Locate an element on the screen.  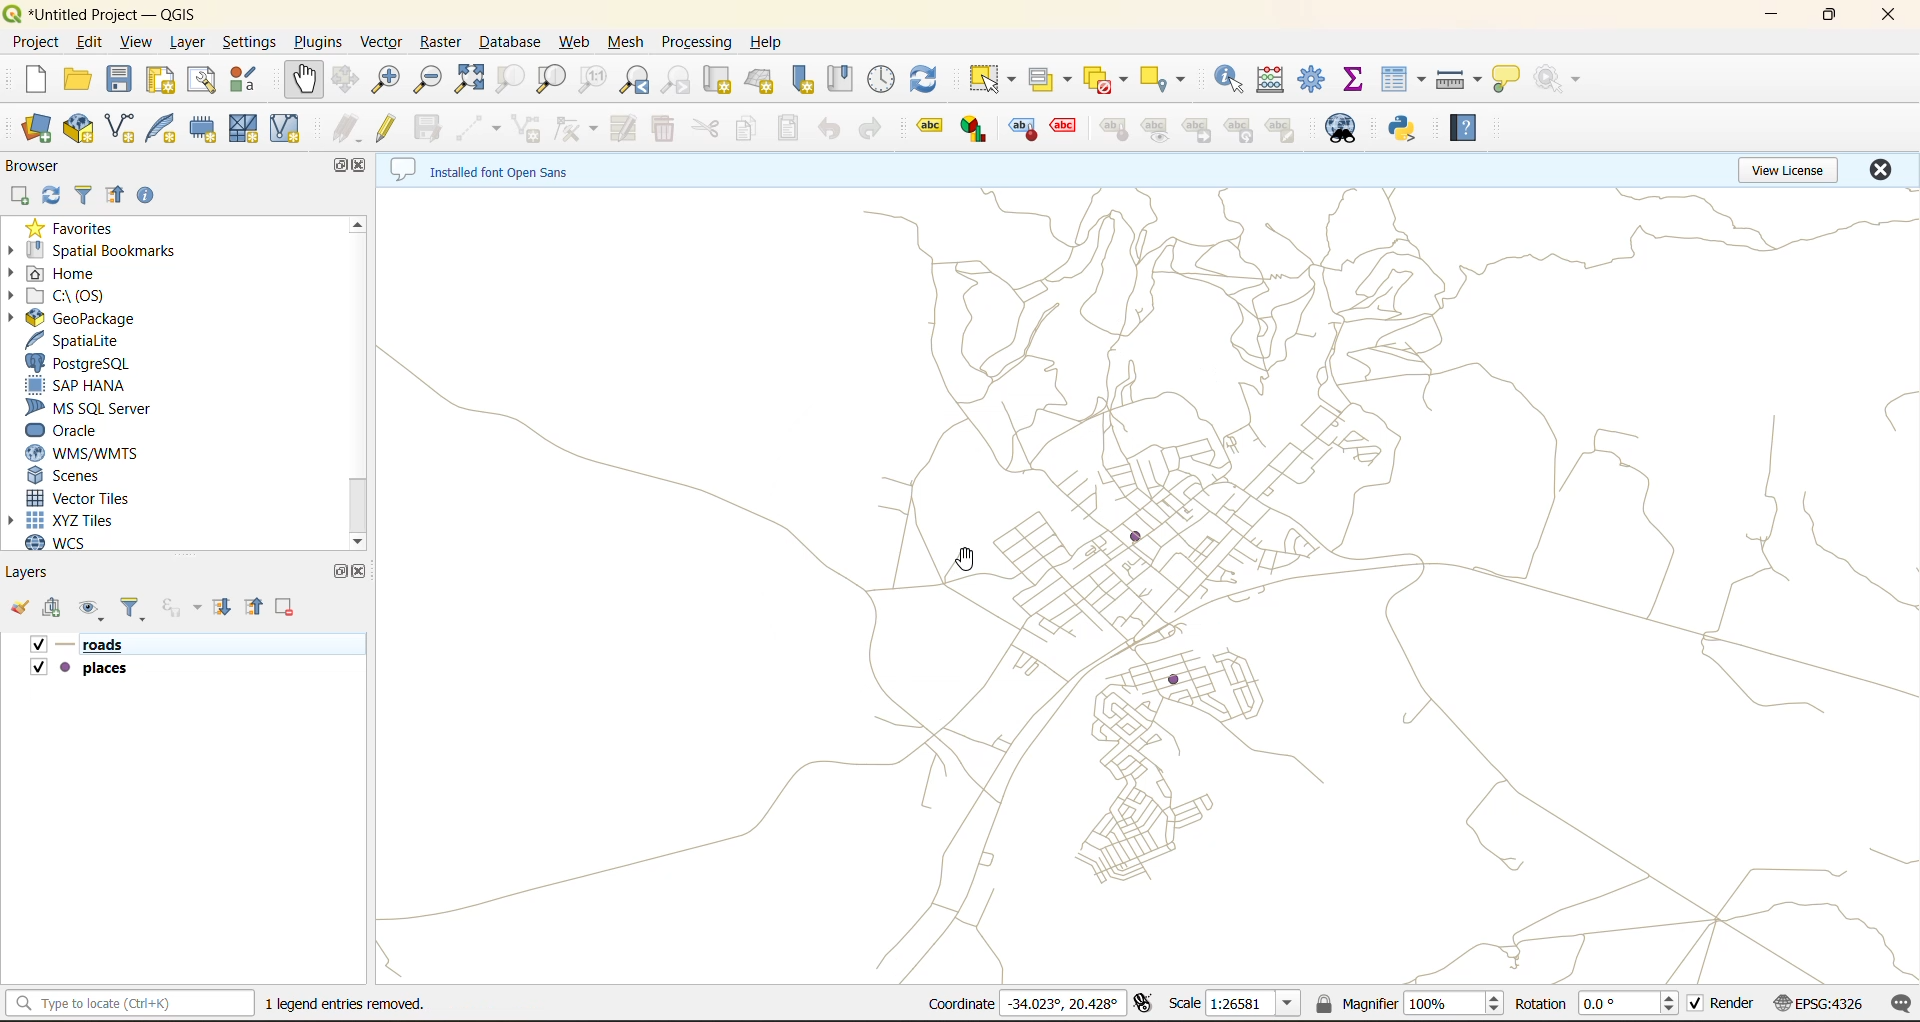
spatialite is located at coordinates (85, 342).